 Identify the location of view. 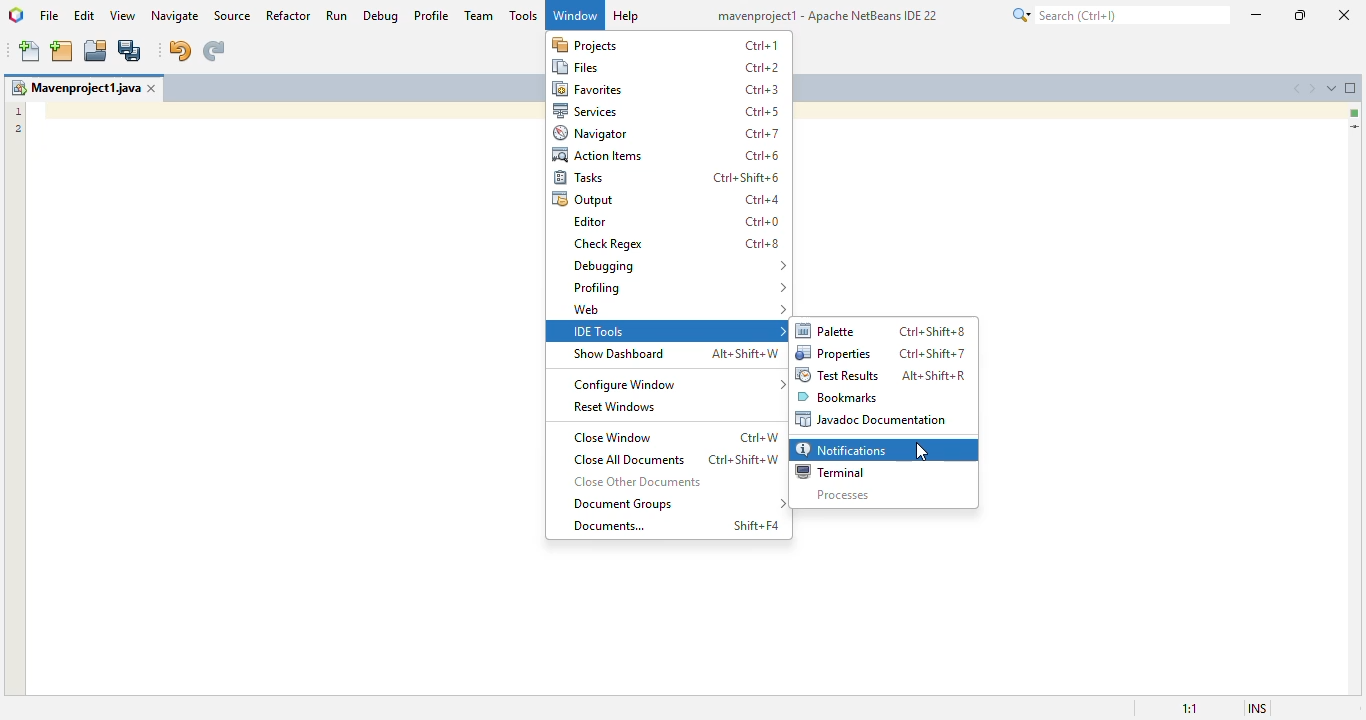
(124, 15).